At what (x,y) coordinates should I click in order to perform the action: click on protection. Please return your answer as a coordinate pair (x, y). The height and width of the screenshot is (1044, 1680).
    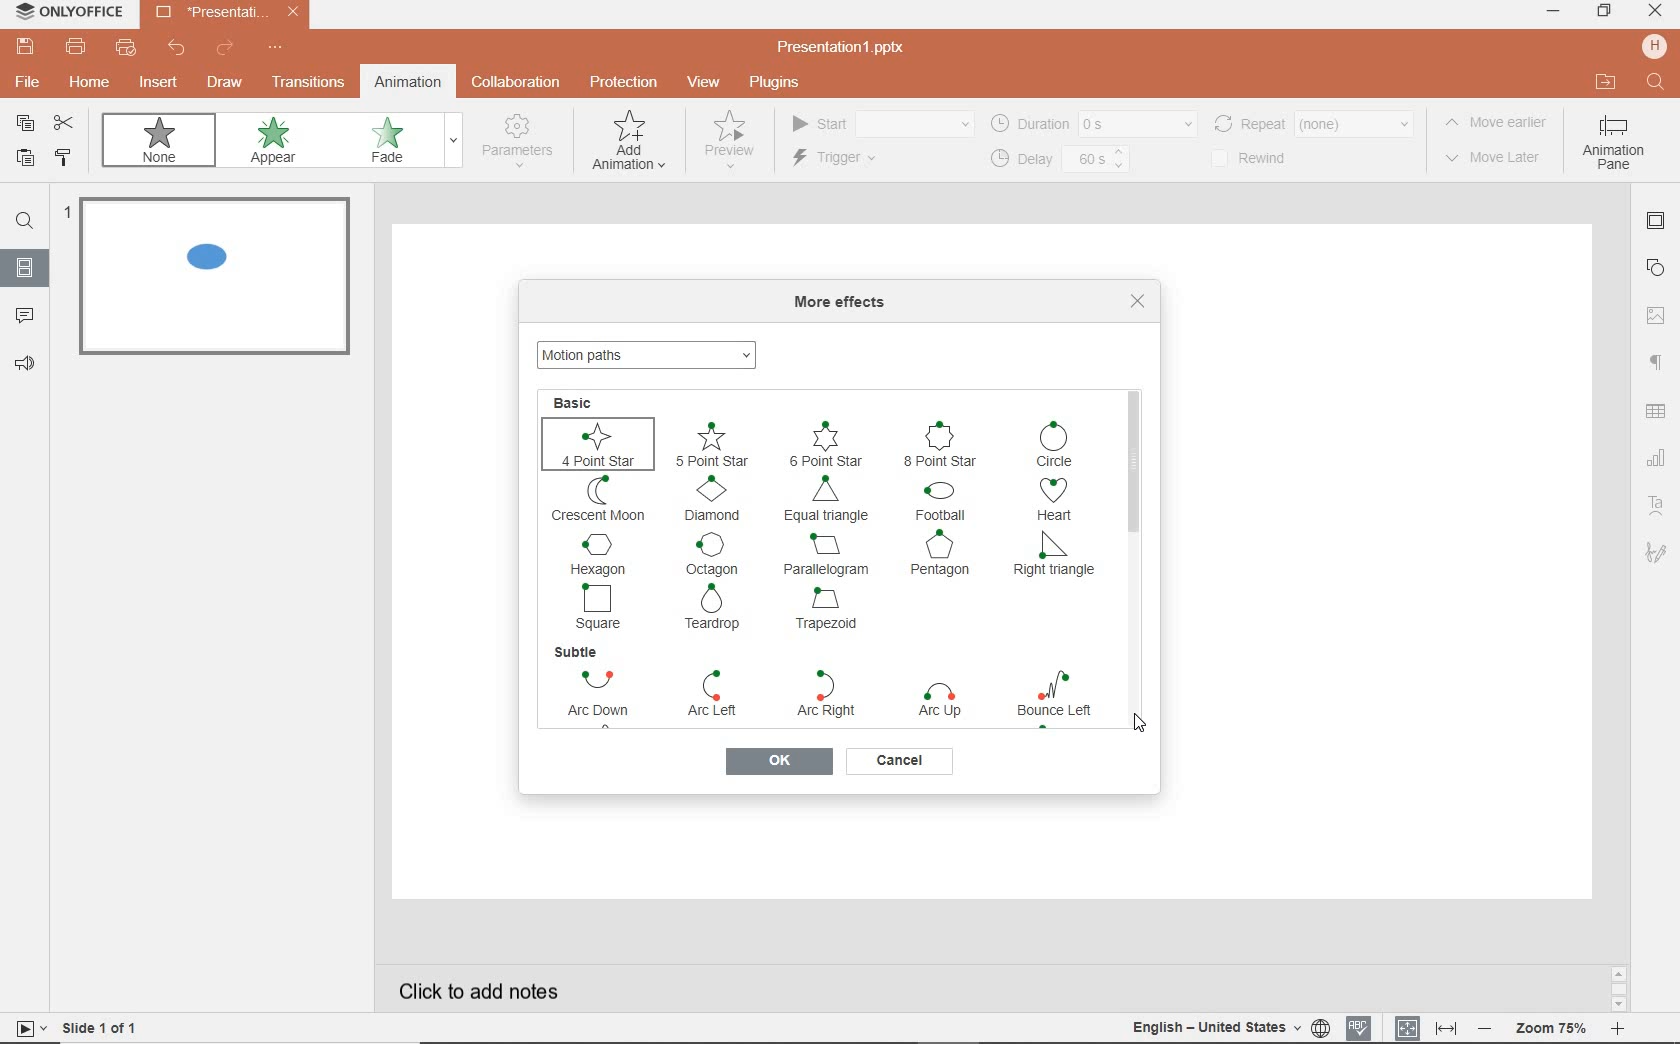
    Looking at the image, I should click on (622, 81).